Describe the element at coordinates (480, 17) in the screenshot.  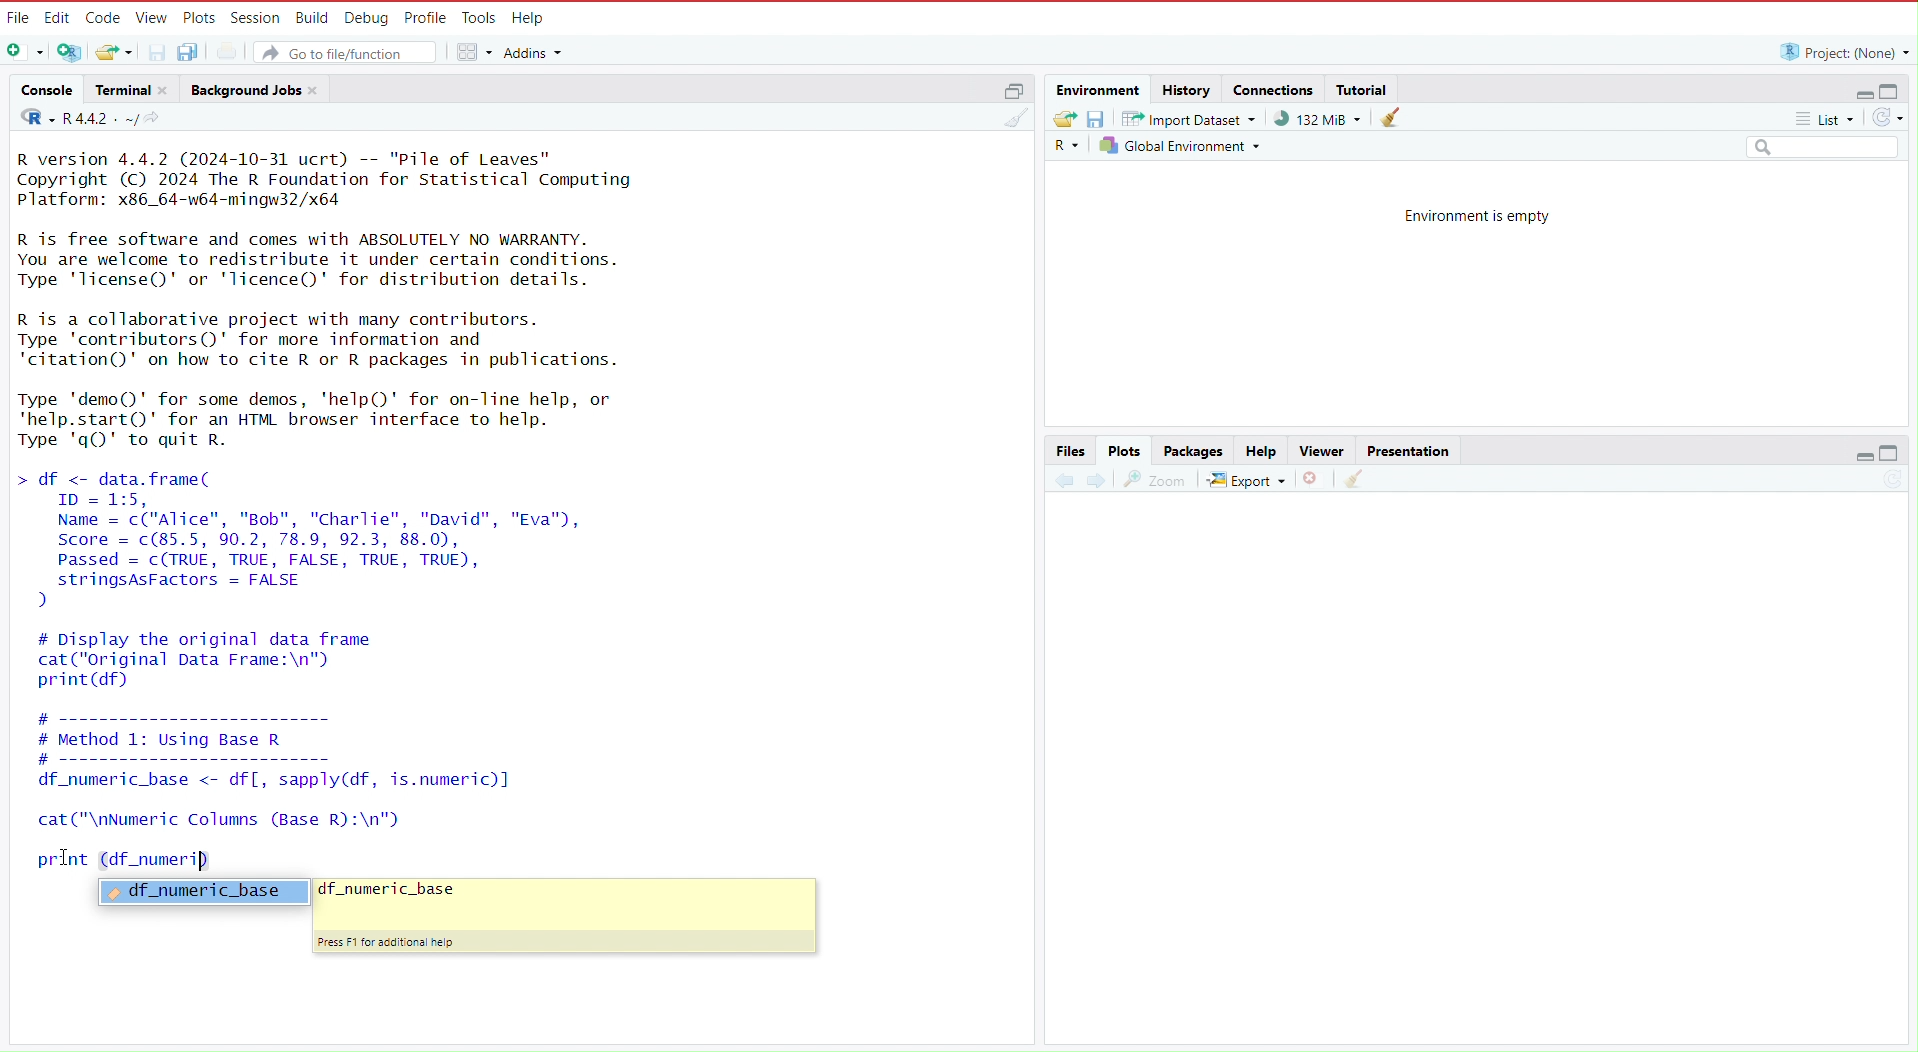
I see `Tools` at that location.